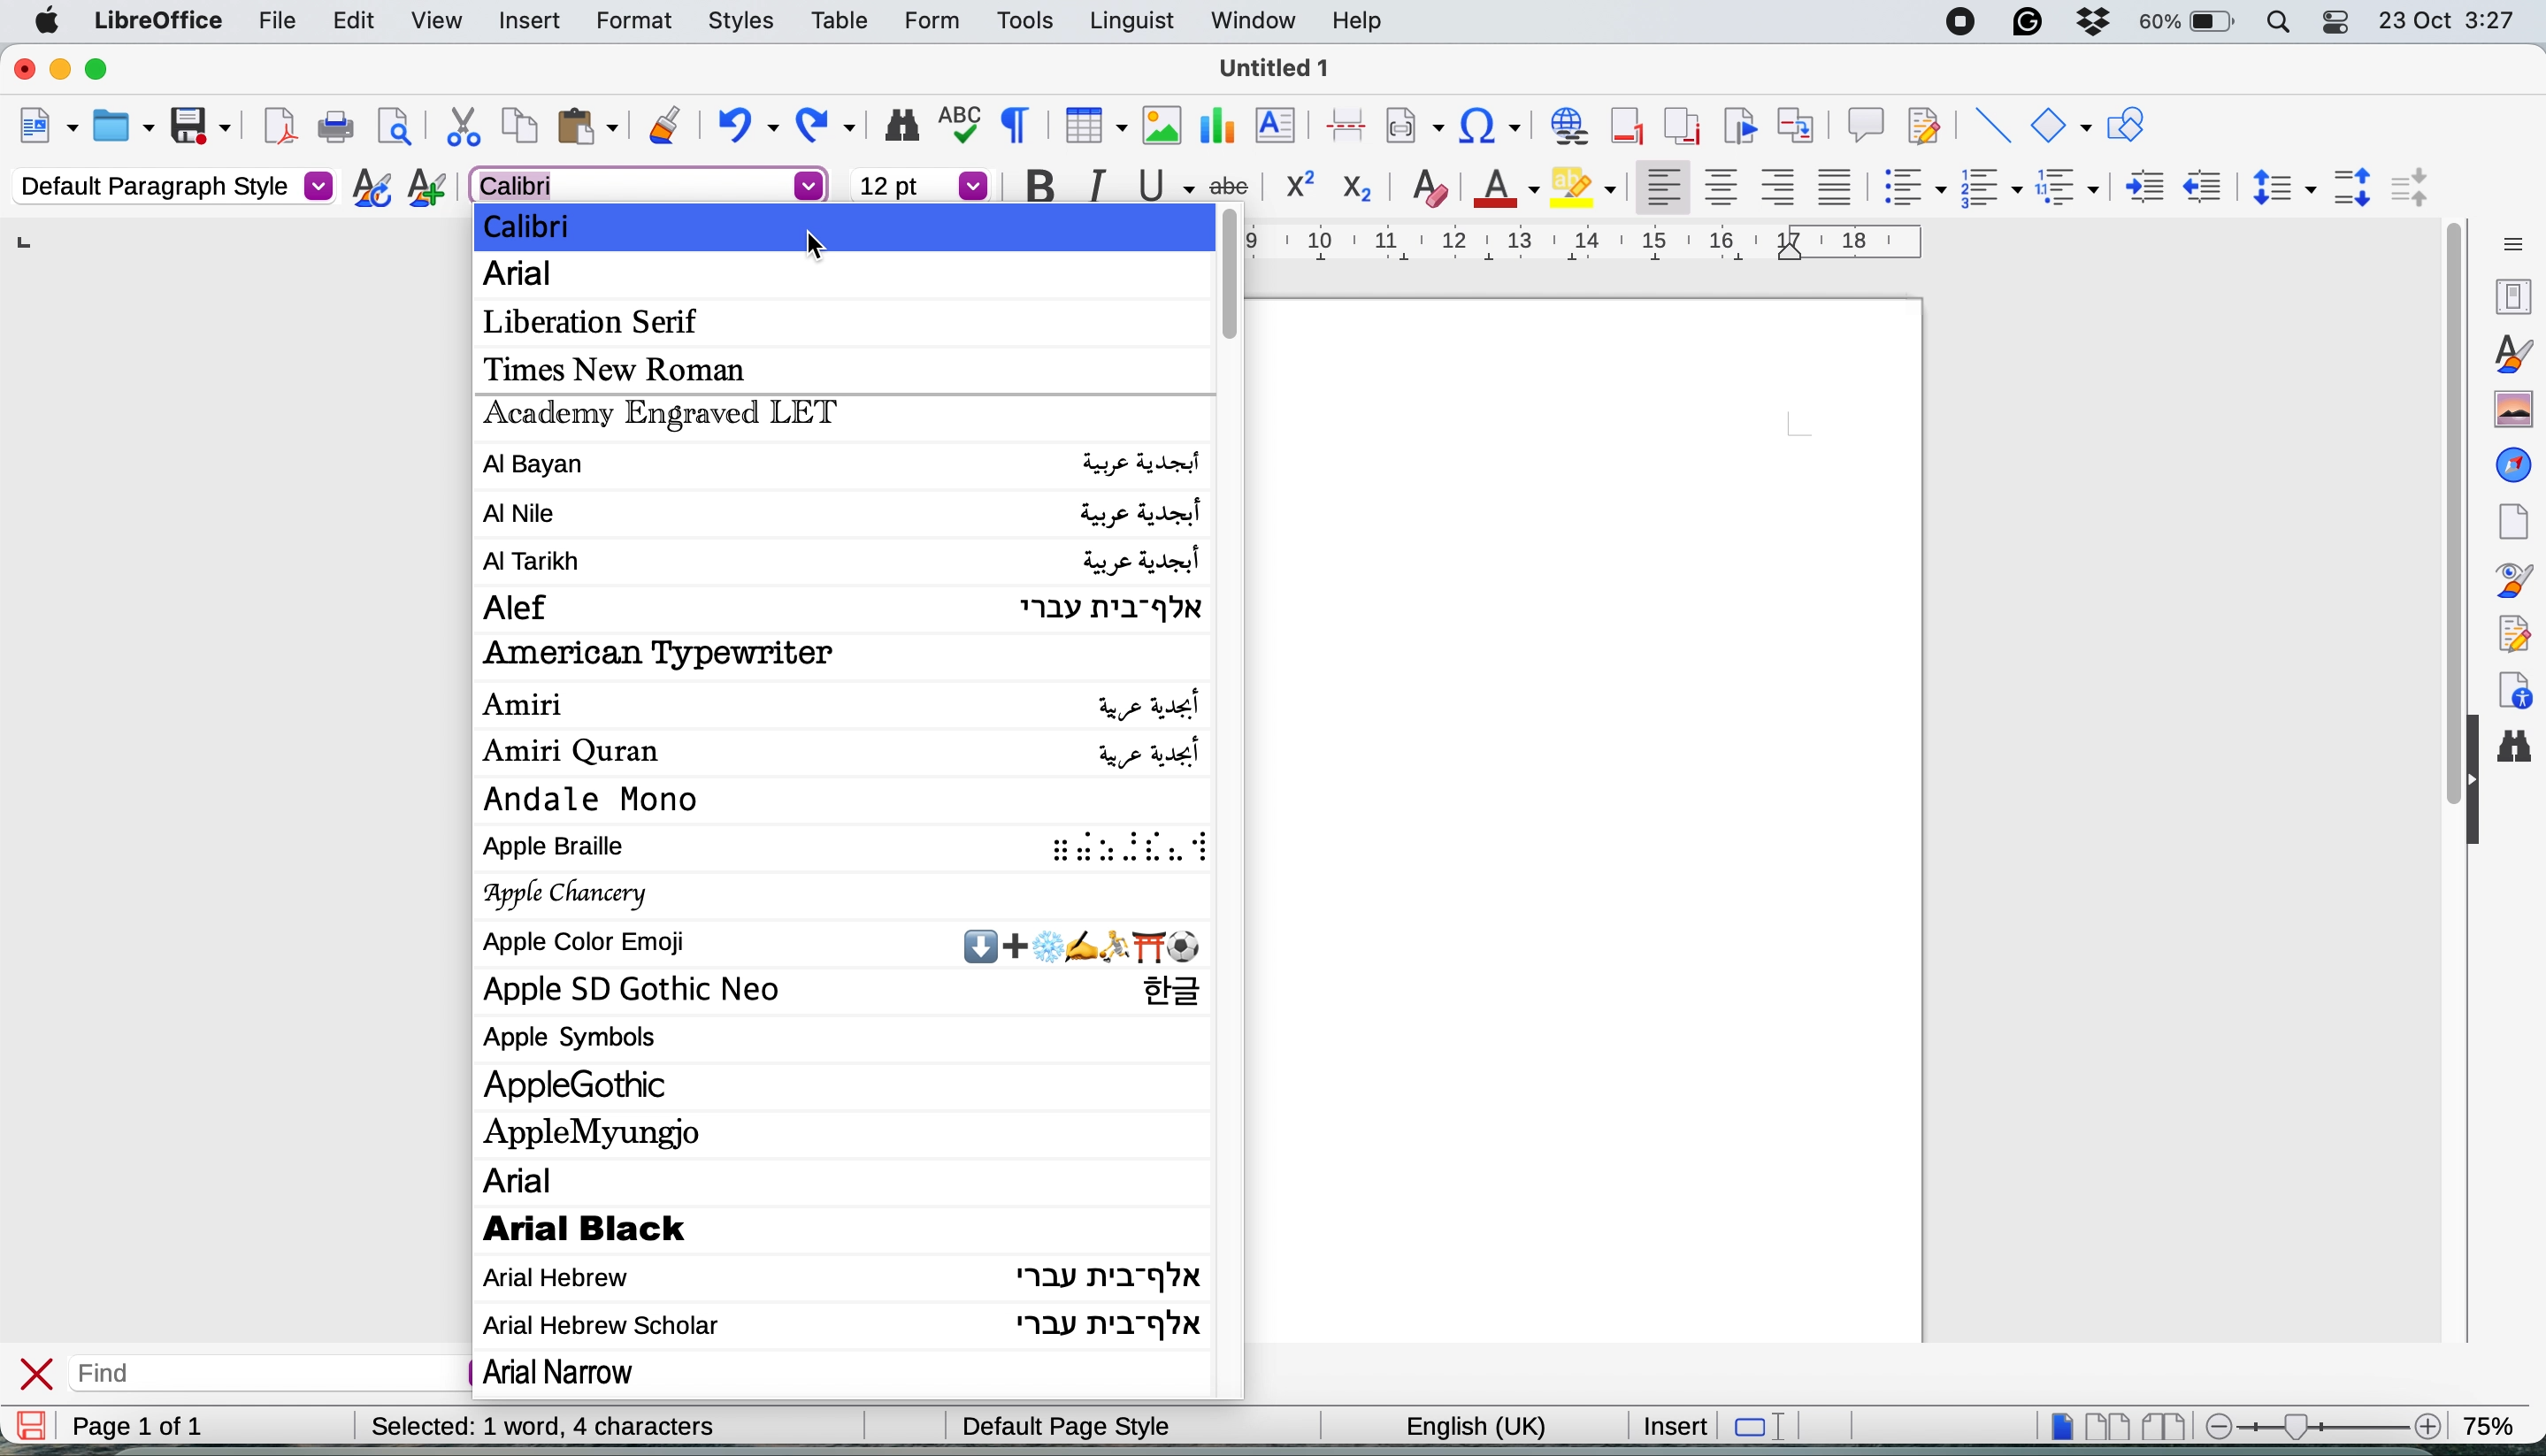  What do you see at coordinates (154, 24) in the screenshot?
I see `libreoffice` at bounding box center [154, 24].